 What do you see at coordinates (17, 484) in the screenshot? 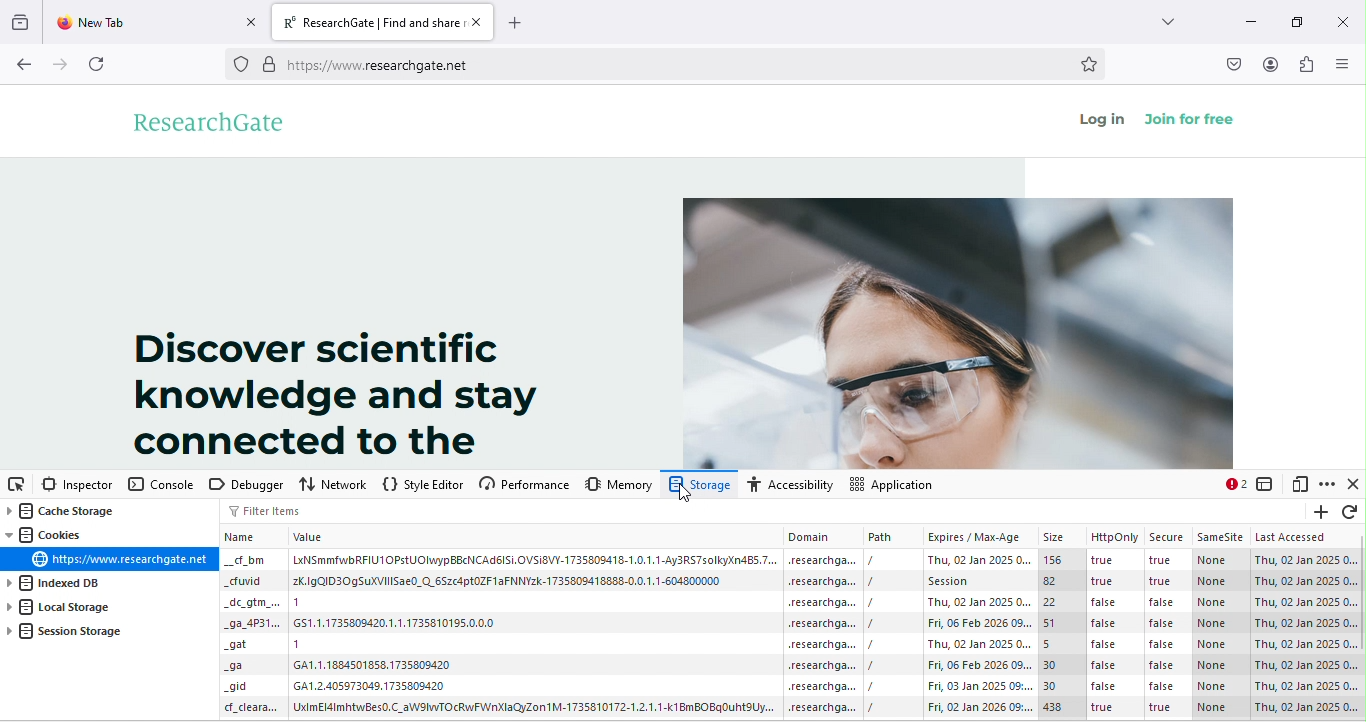
I see `pick an element from the page` at bounding box center [17, 484].